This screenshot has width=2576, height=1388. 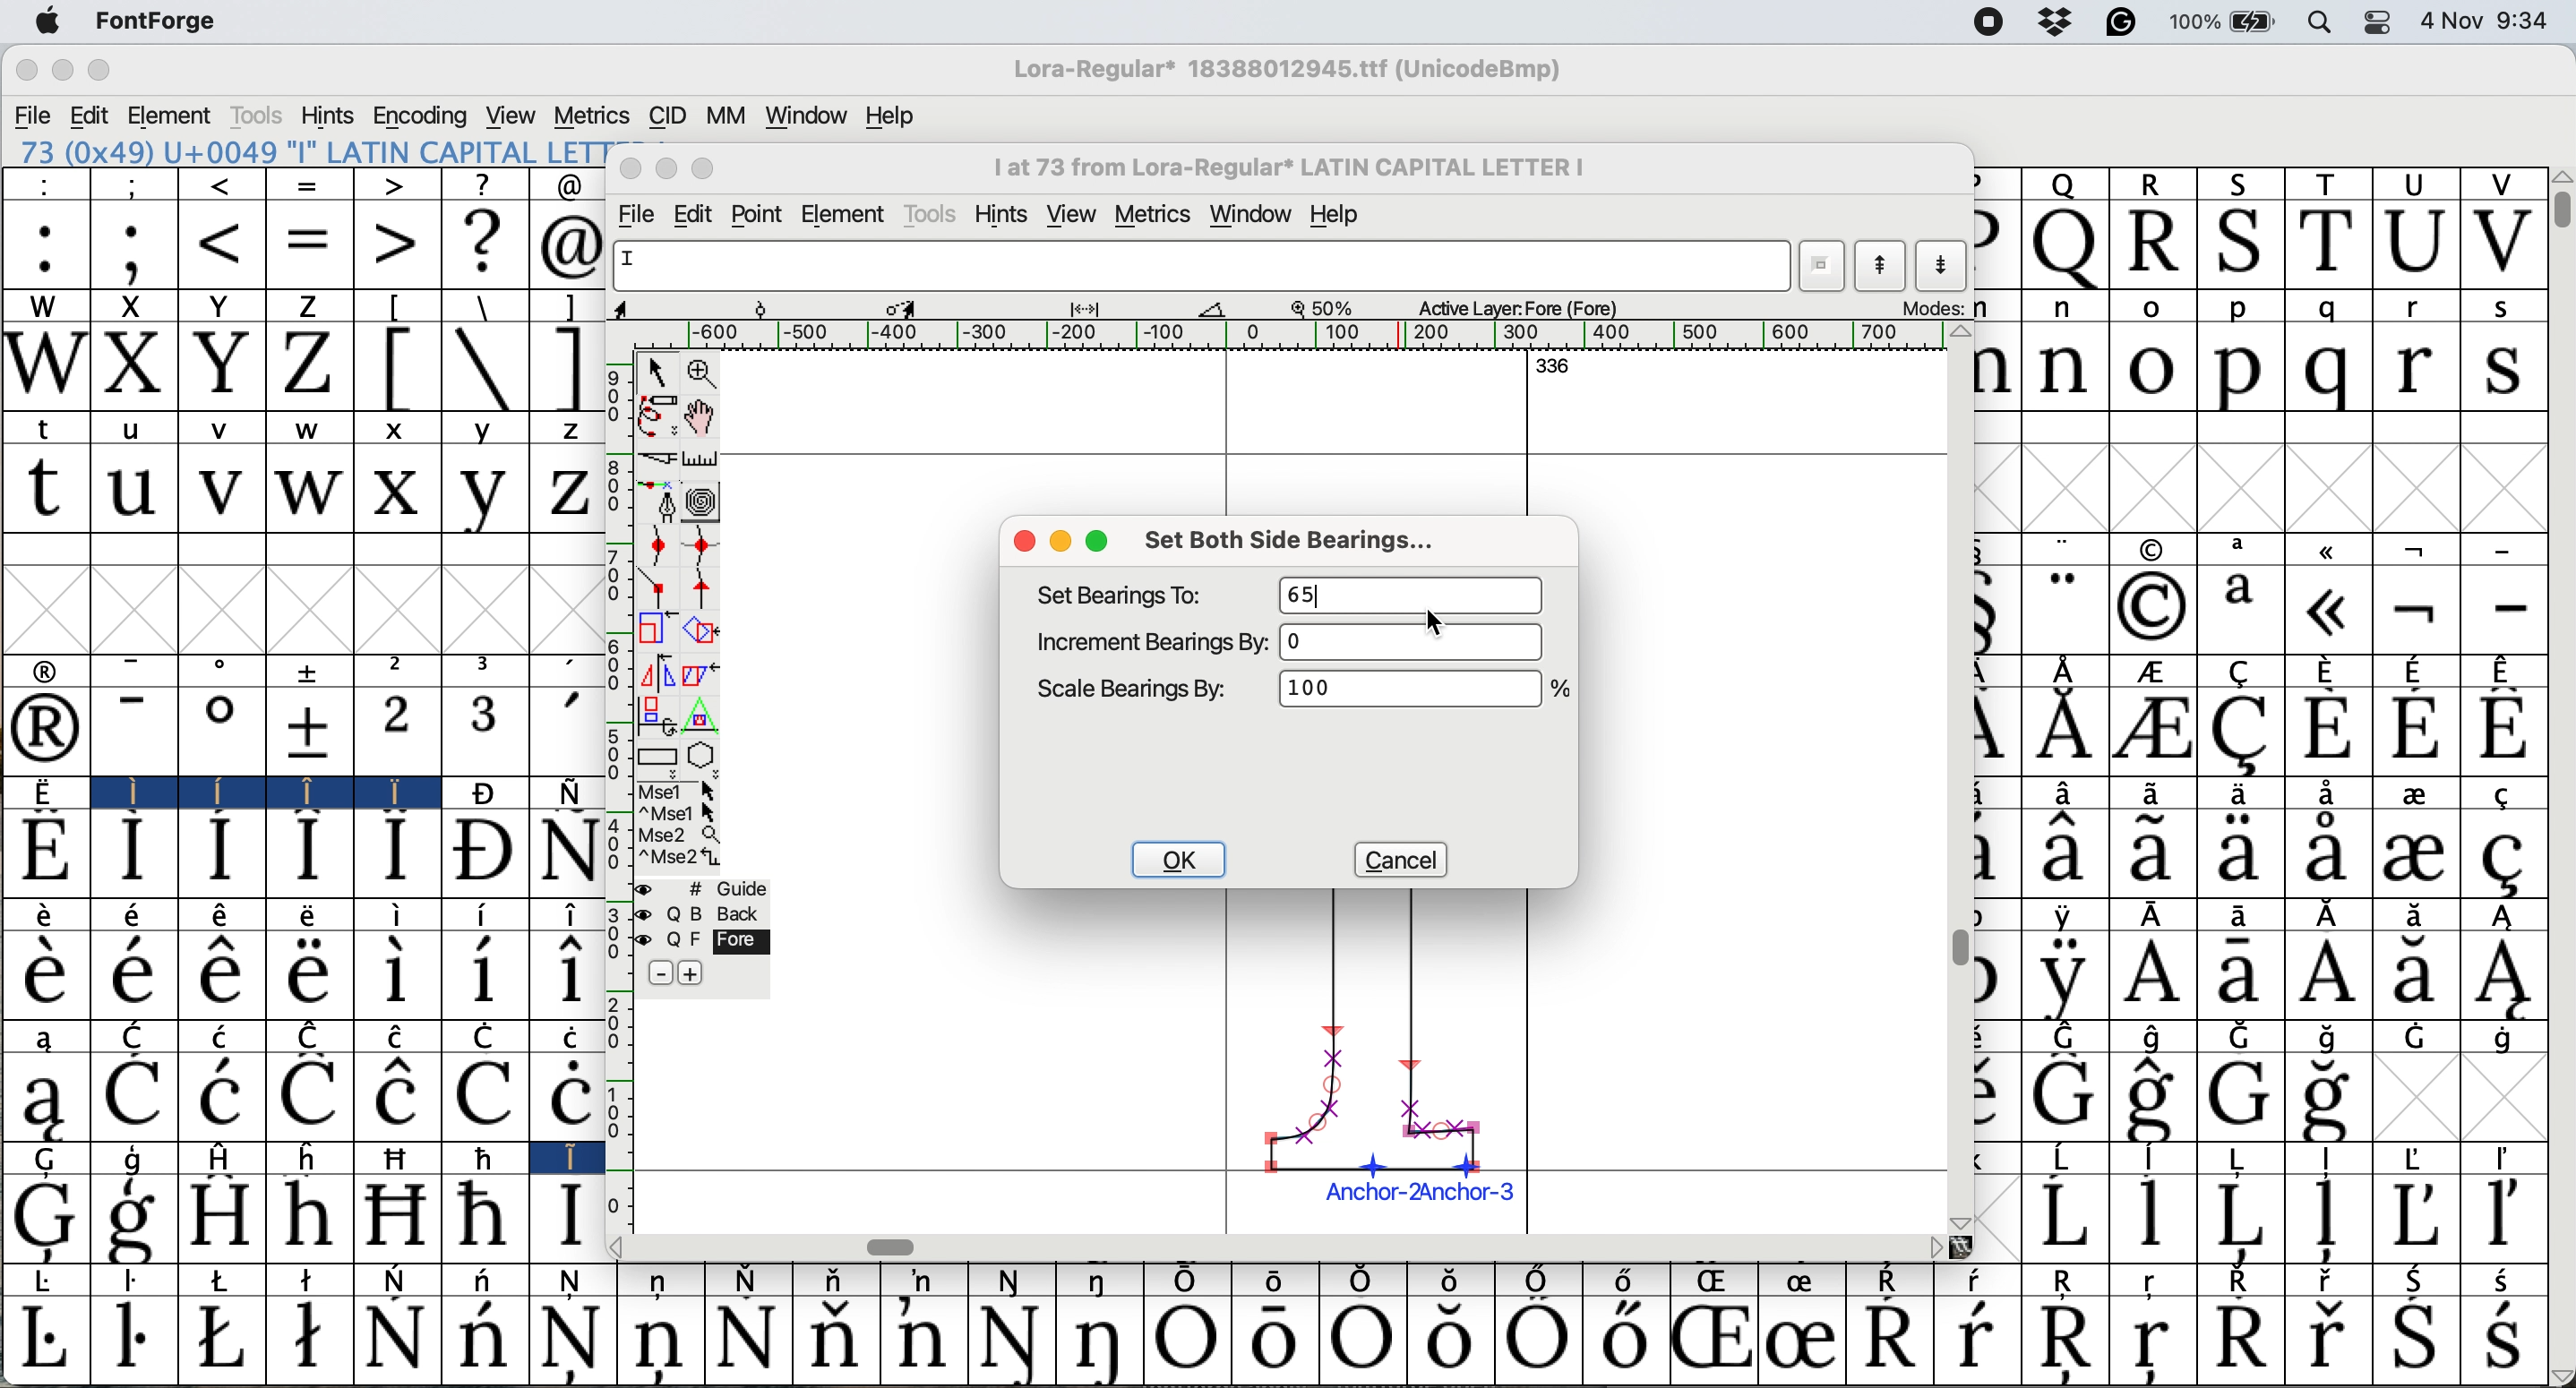 I want to click on , so click(x=1561, y=690).